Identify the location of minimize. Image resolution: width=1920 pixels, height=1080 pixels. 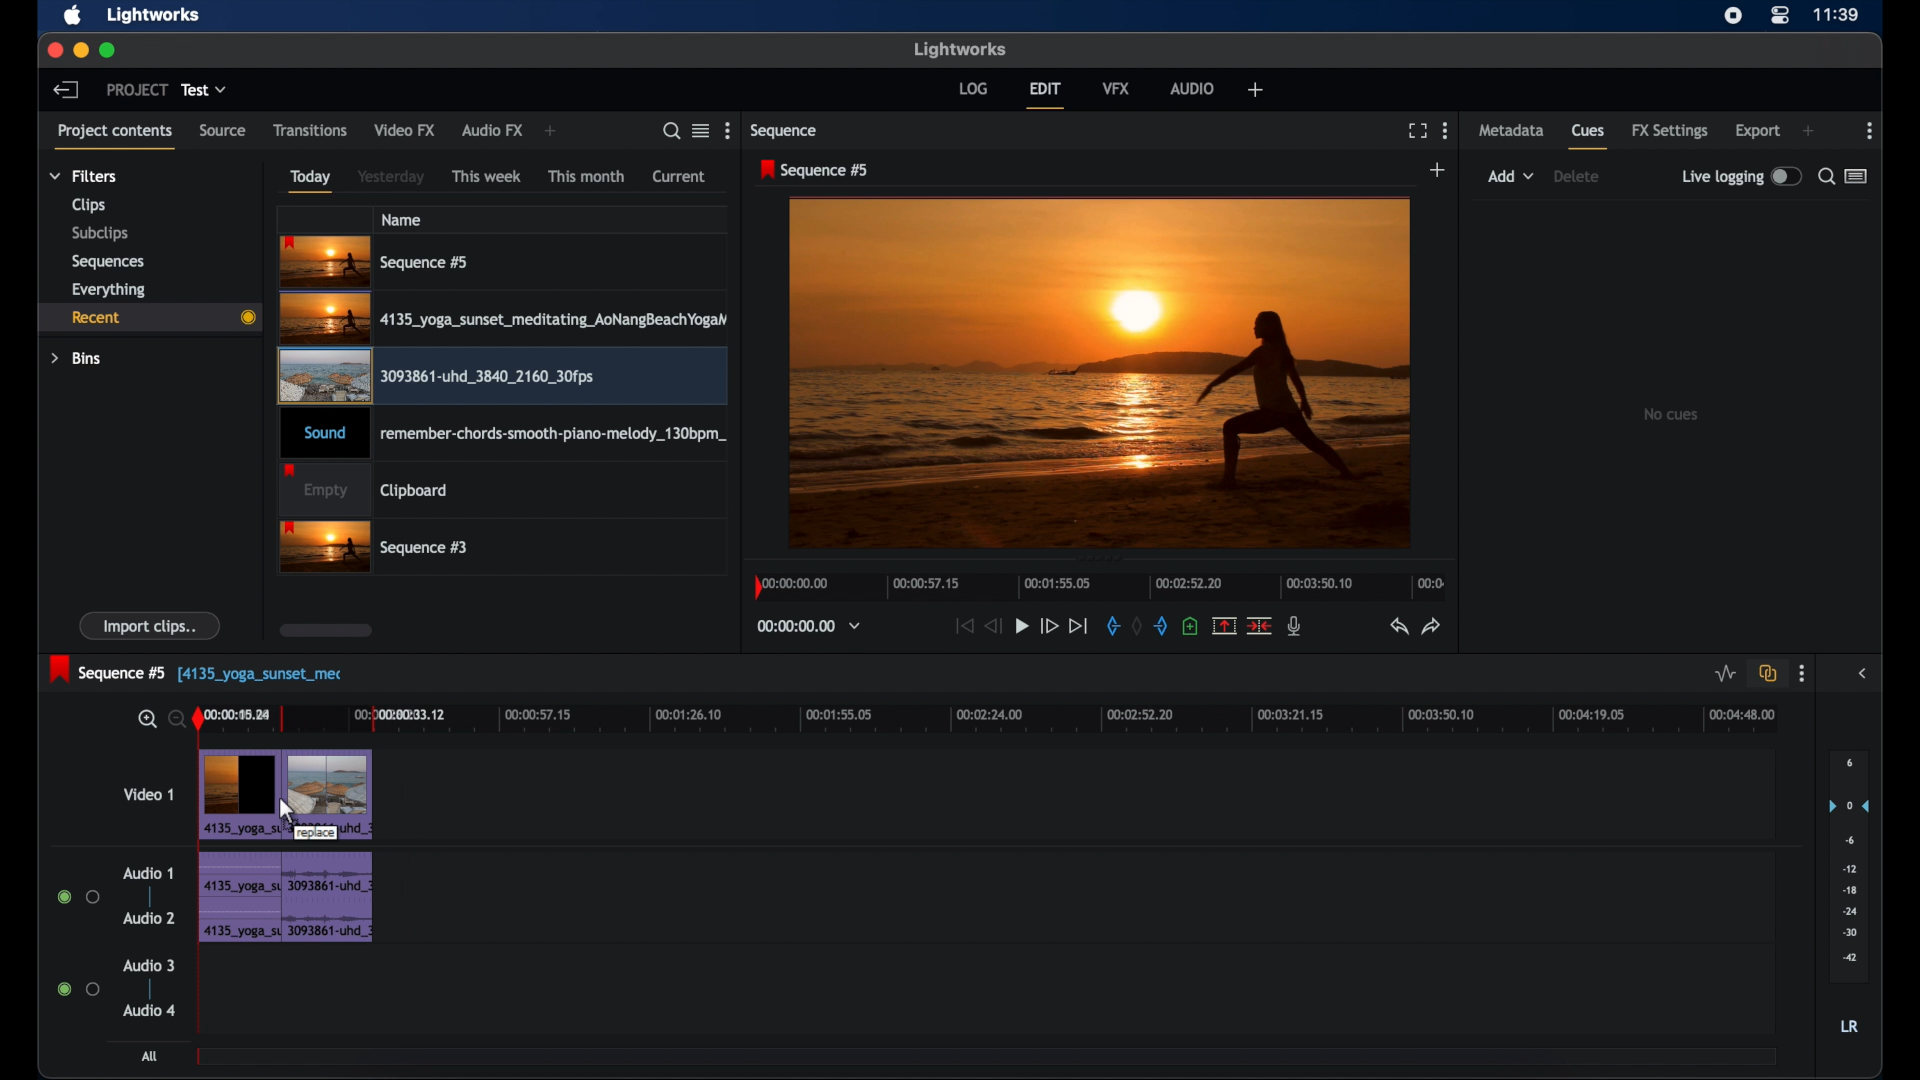
(82, 50).